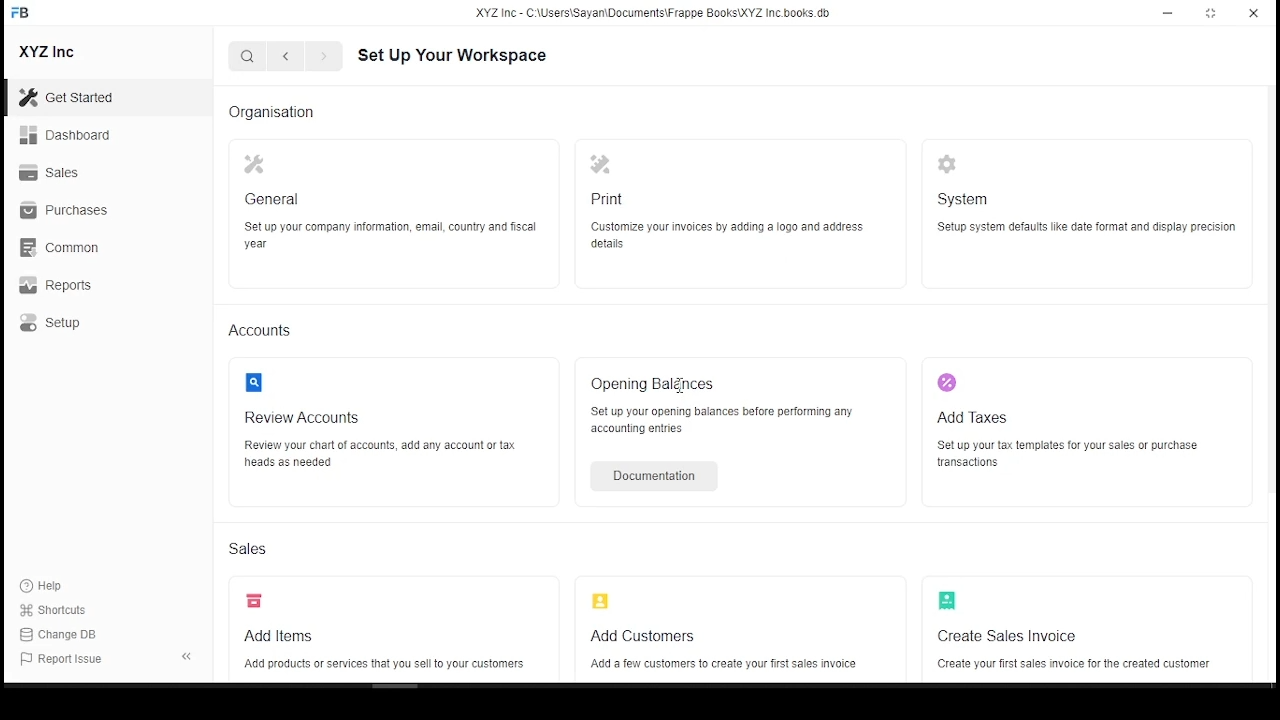  I want to click on sales, so click(252, 550).